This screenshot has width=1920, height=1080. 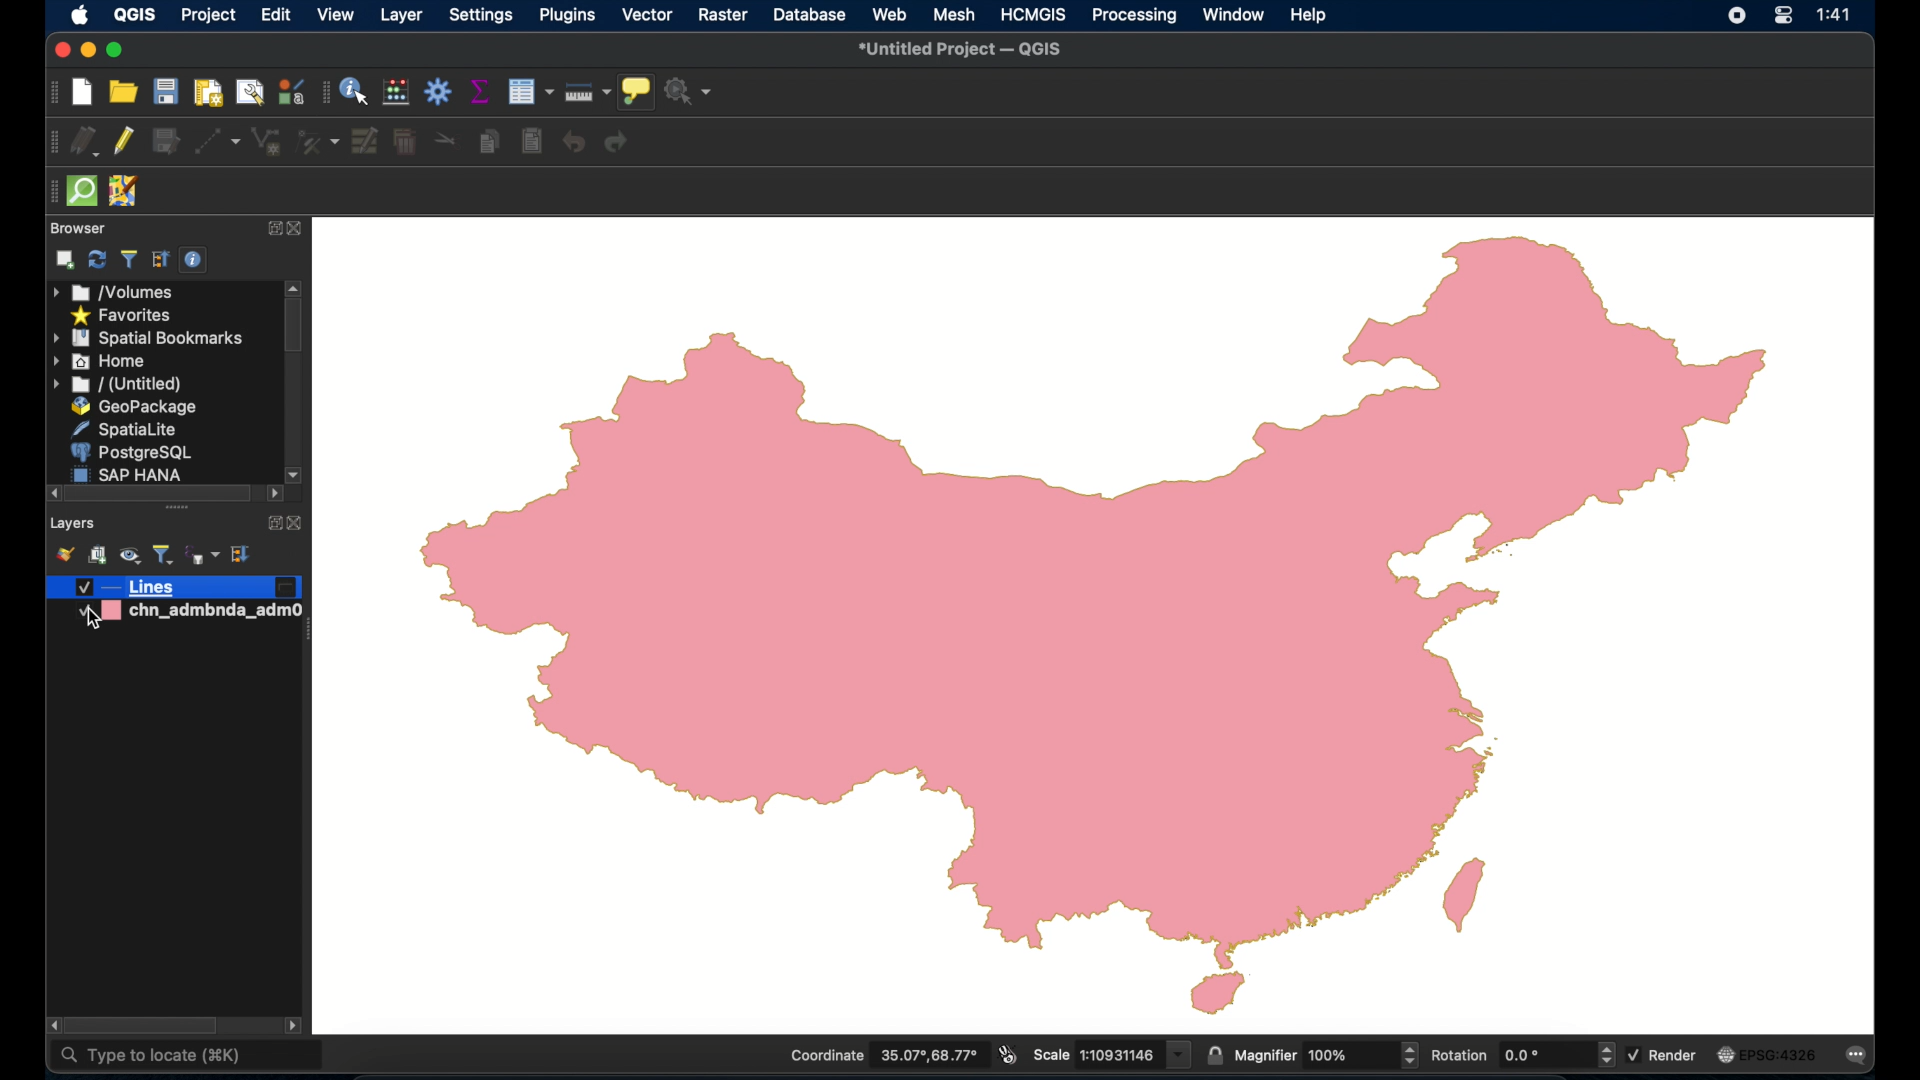 I want to click on modify attributes, so click(x=529, y=91).